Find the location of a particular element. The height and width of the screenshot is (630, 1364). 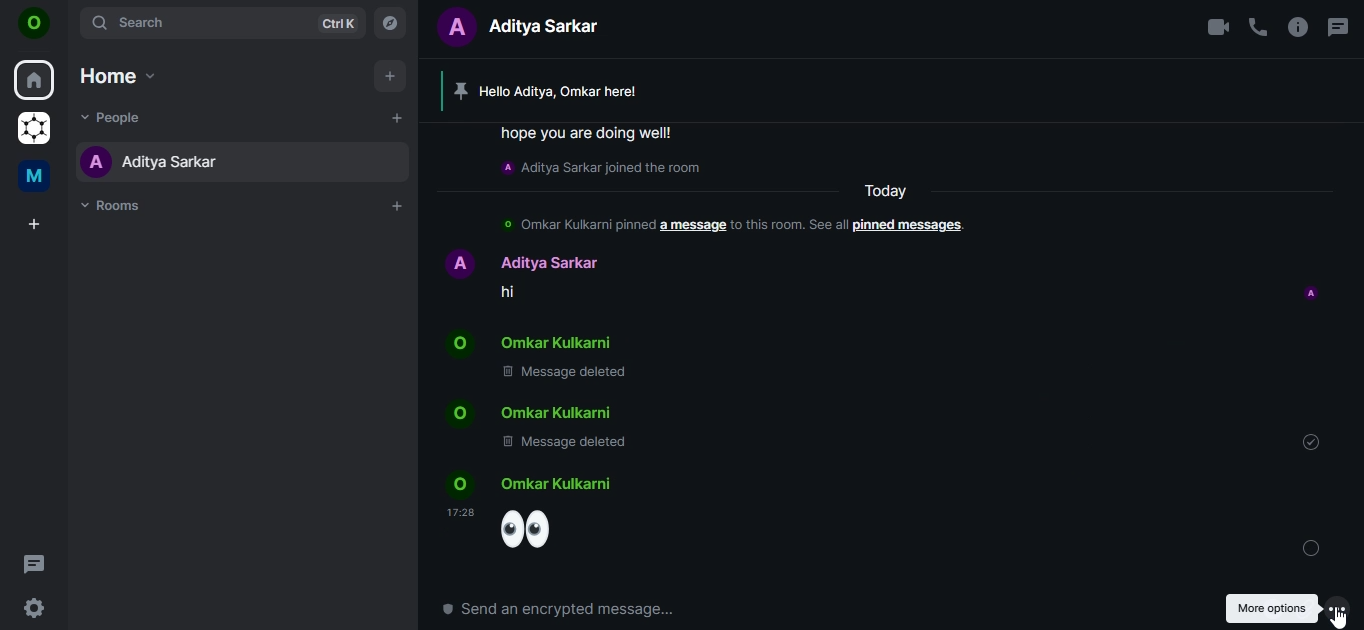

grapheneOS is located at coordinates (33, 126).